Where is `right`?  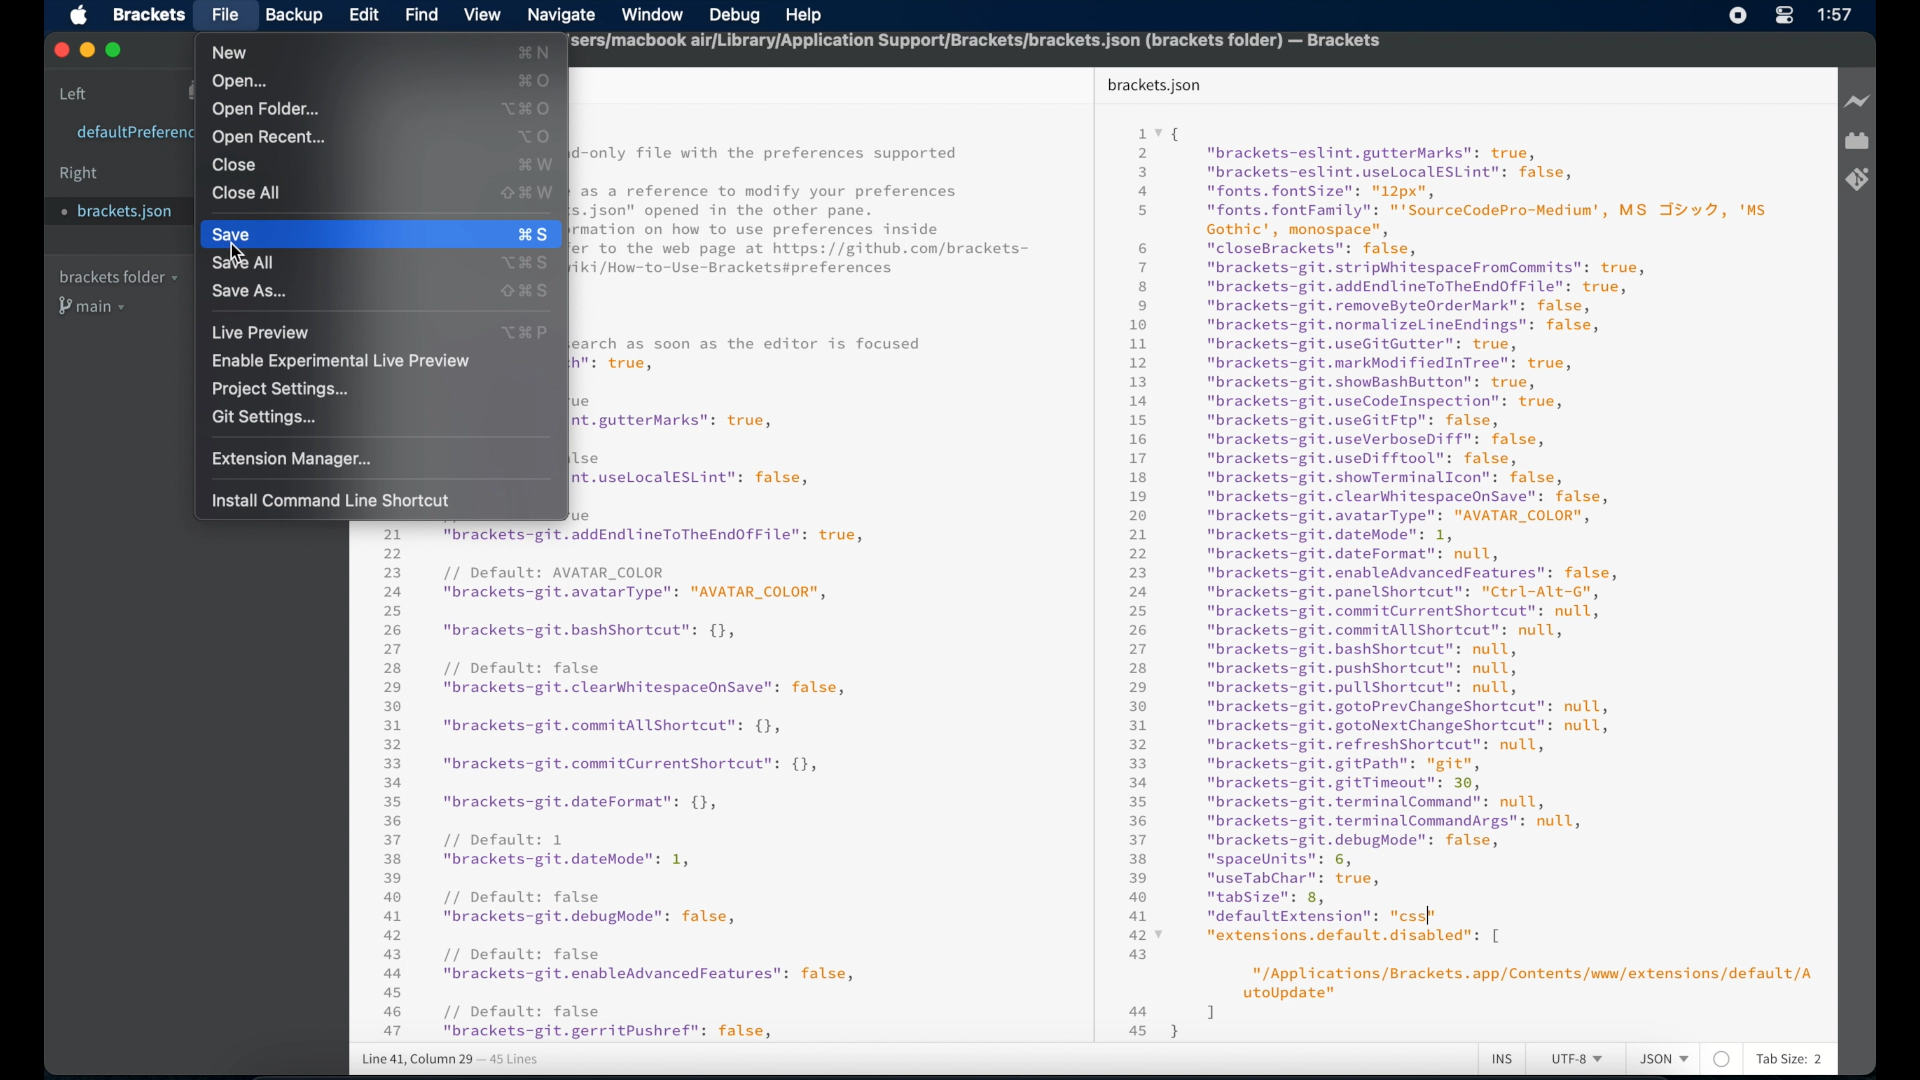
right is located at coordinates (80, 174).